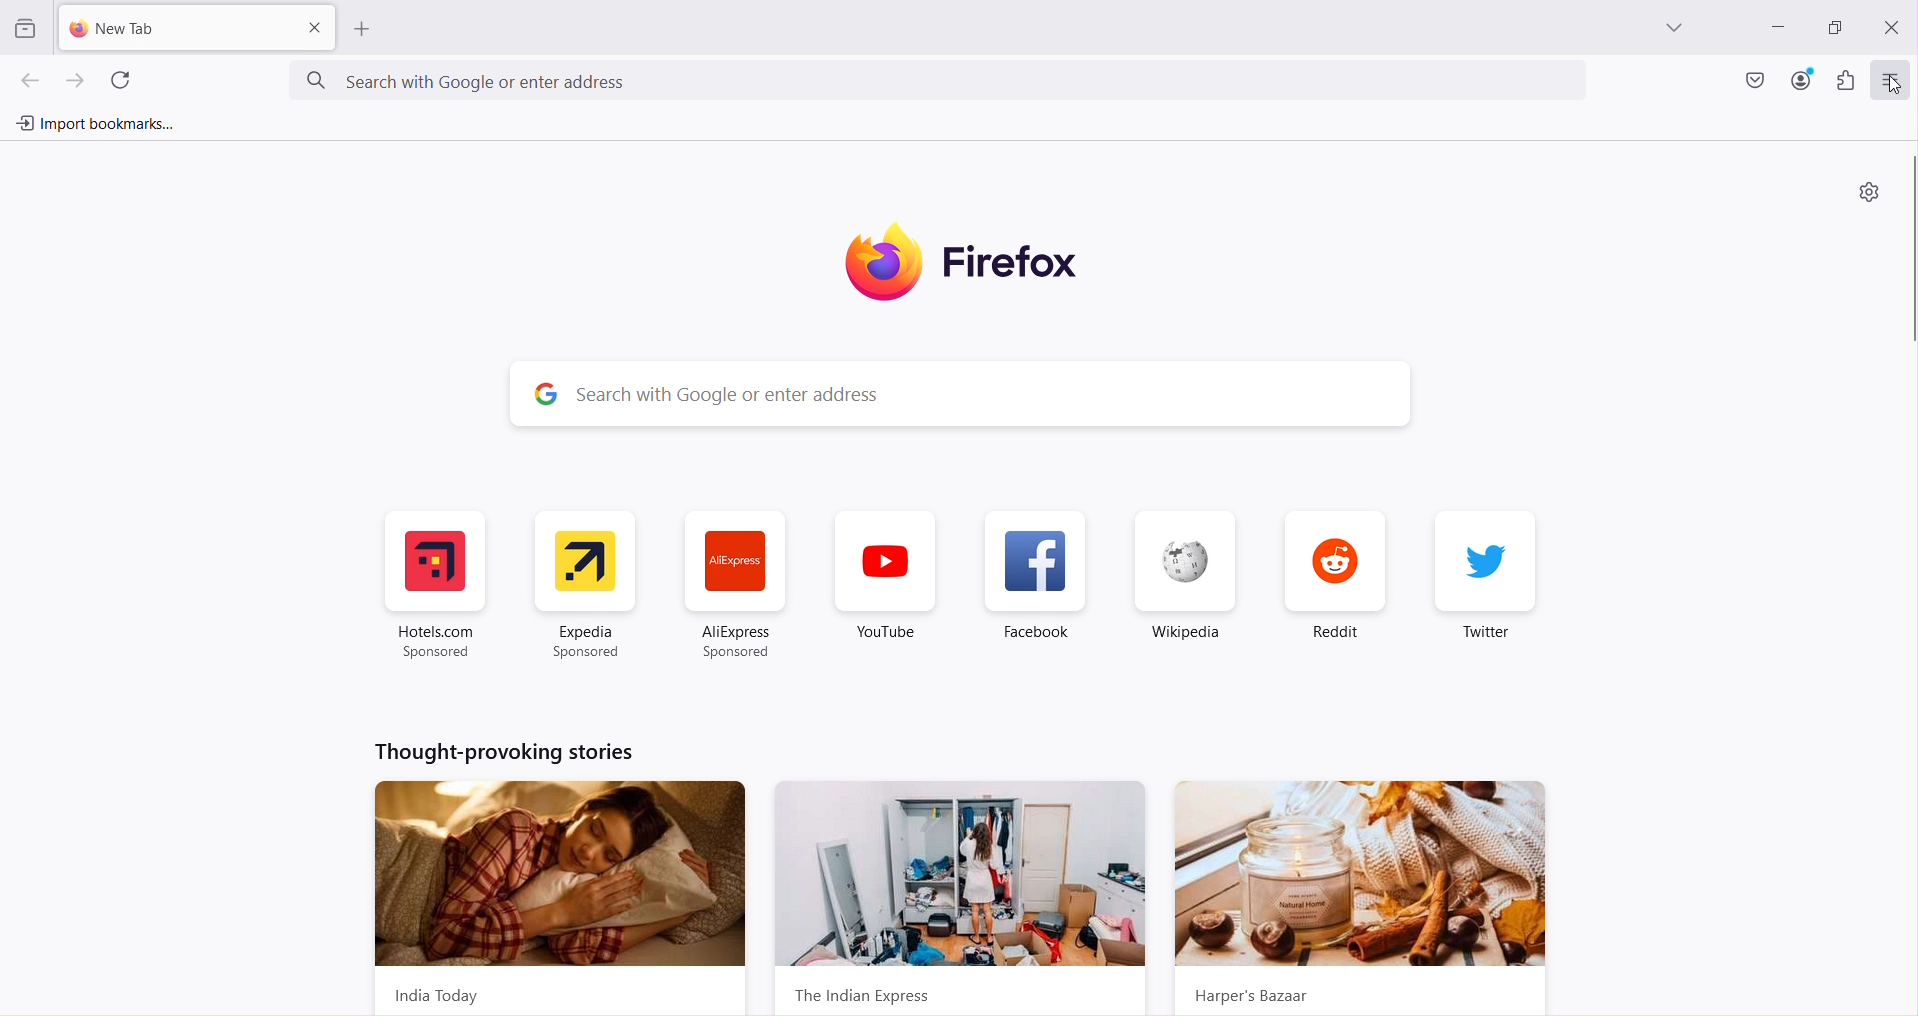 This screenshot has height=1016, width=1918. Describe the element at coordinates (556, 894) in the screenshot. I see `India today` at that location.